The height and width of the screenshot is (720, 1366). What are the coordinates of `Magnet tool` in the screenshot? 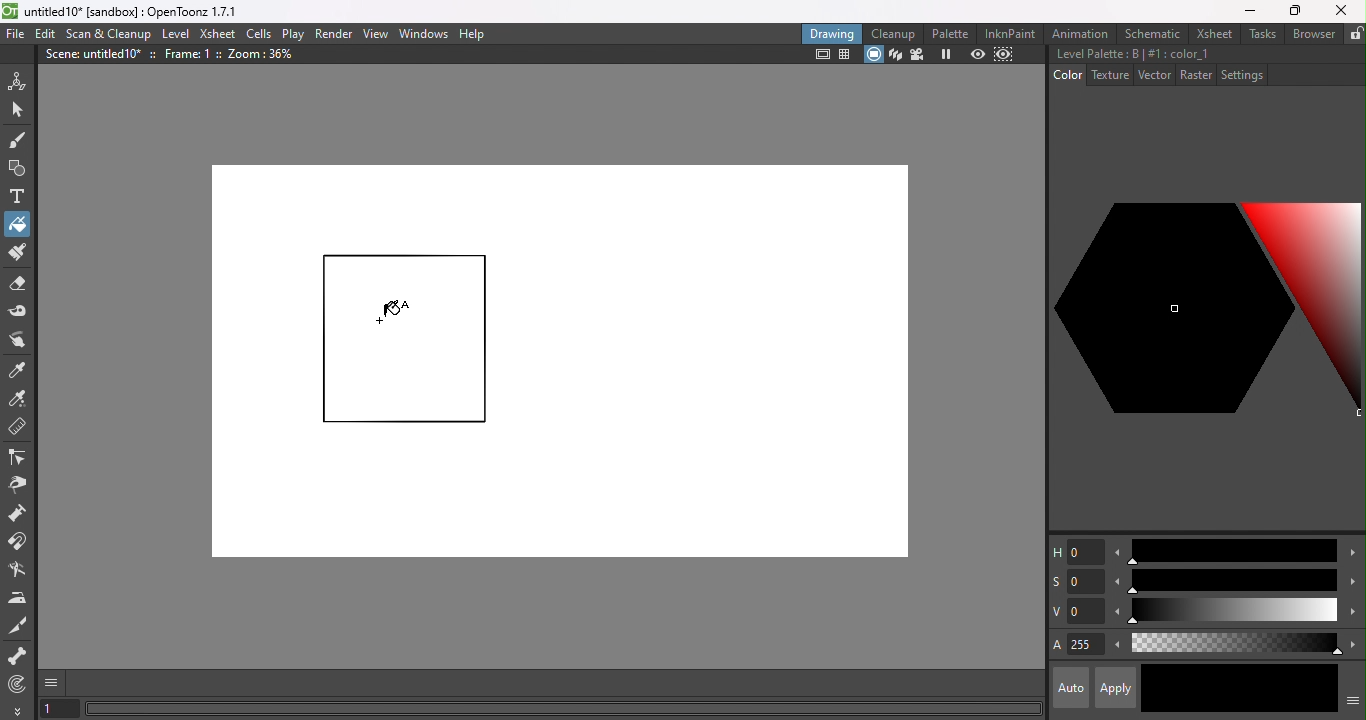 It's located at (20, 543).